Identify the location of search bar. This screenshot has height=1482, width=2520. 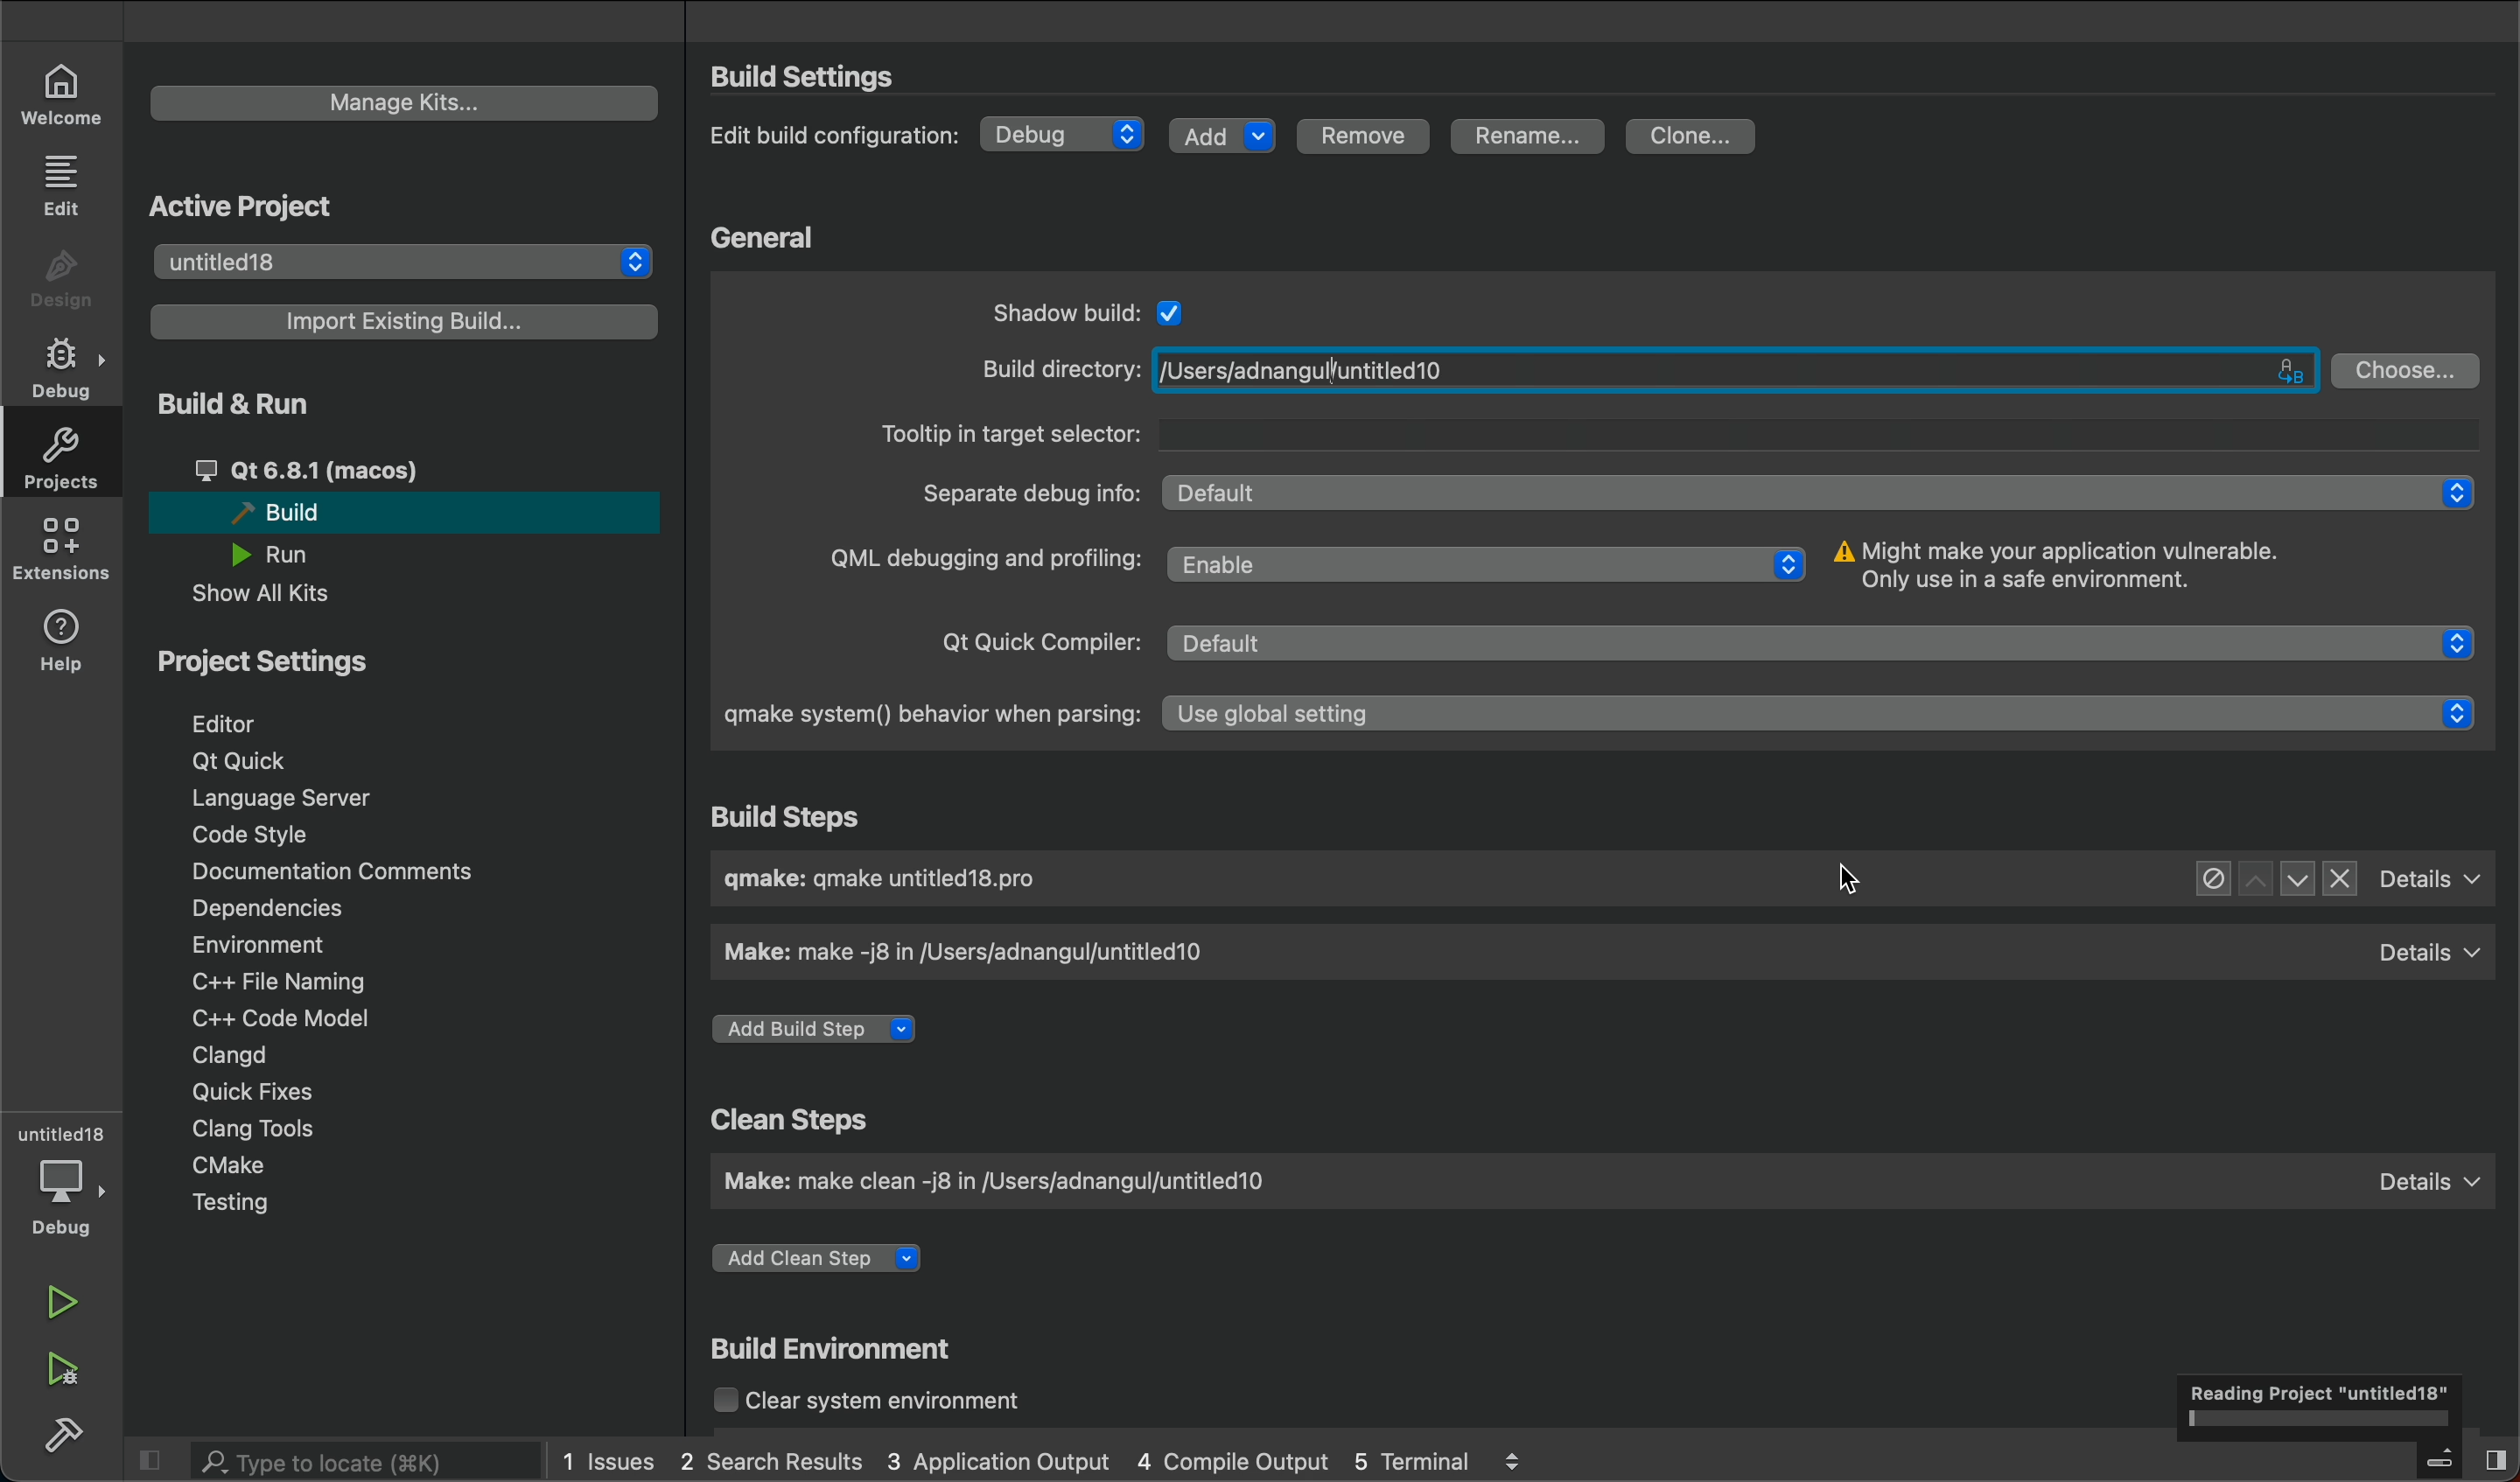
(341, 1461).